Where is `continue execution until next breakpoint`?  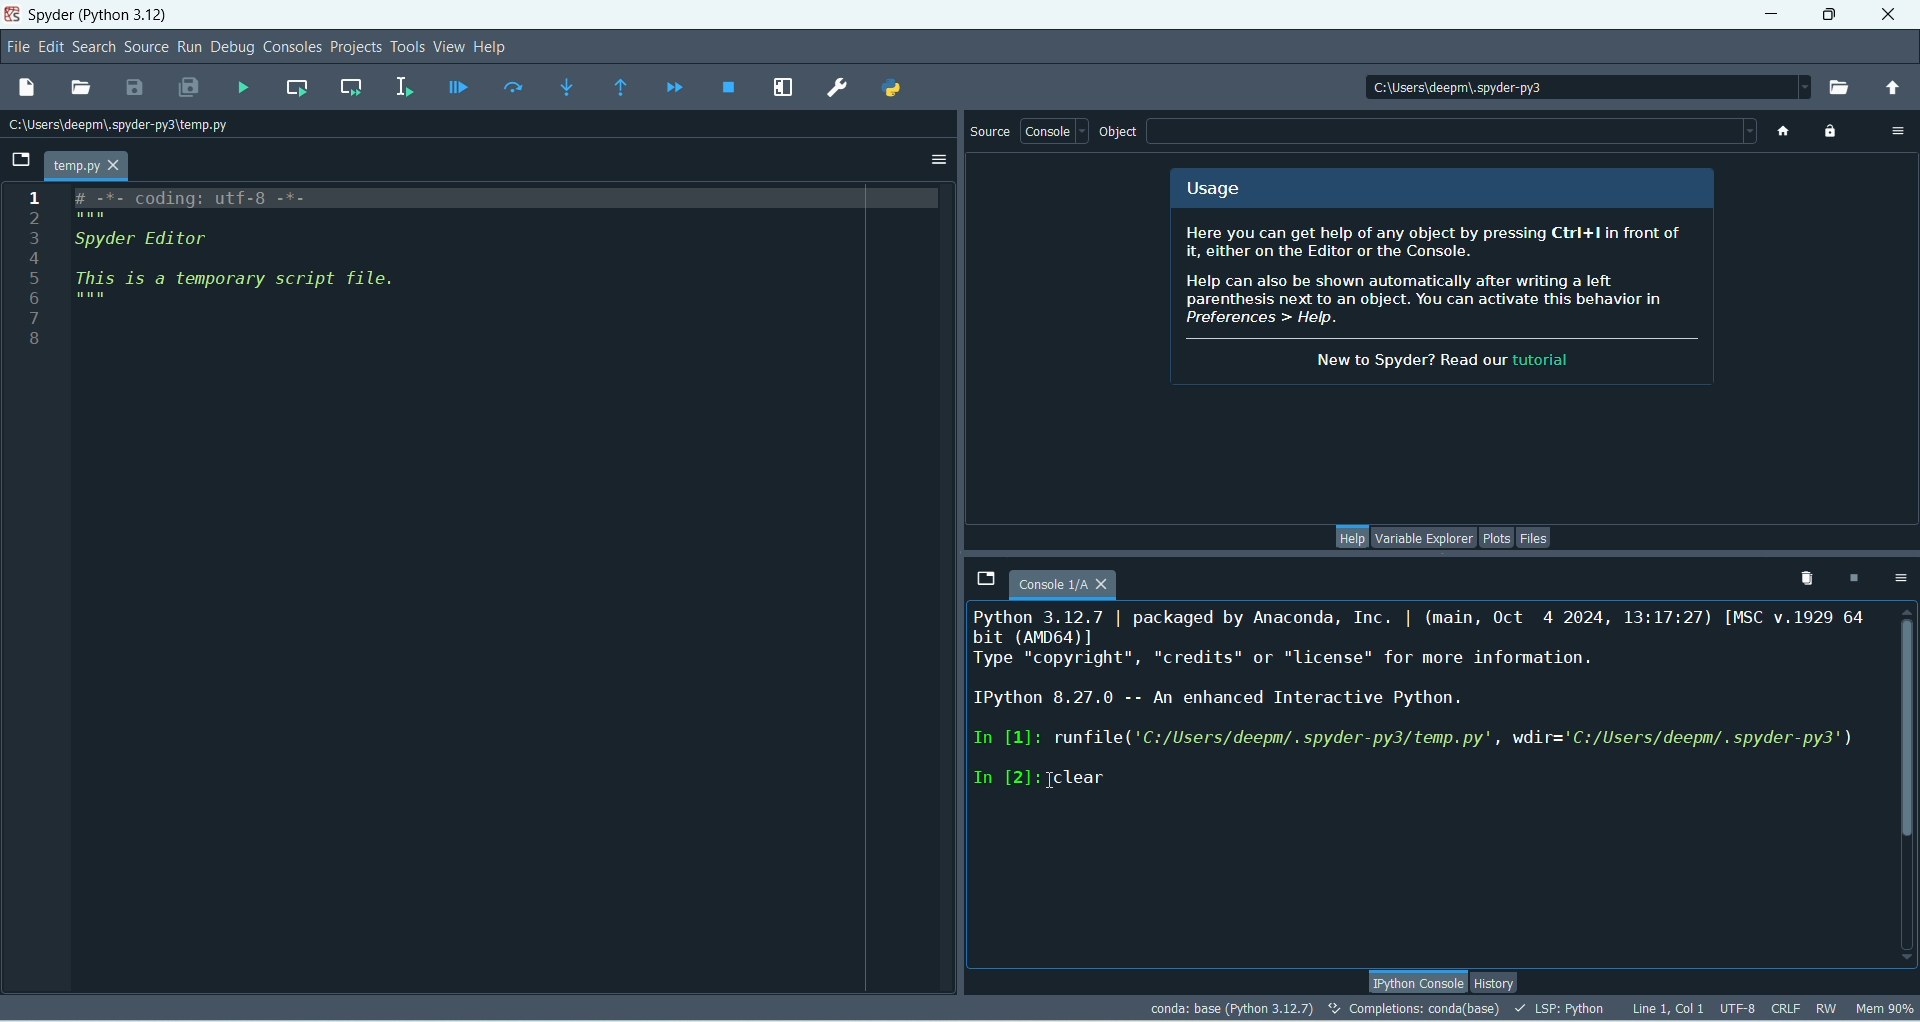 continue execution until next breakpoint is located at coordinates (674, 88).